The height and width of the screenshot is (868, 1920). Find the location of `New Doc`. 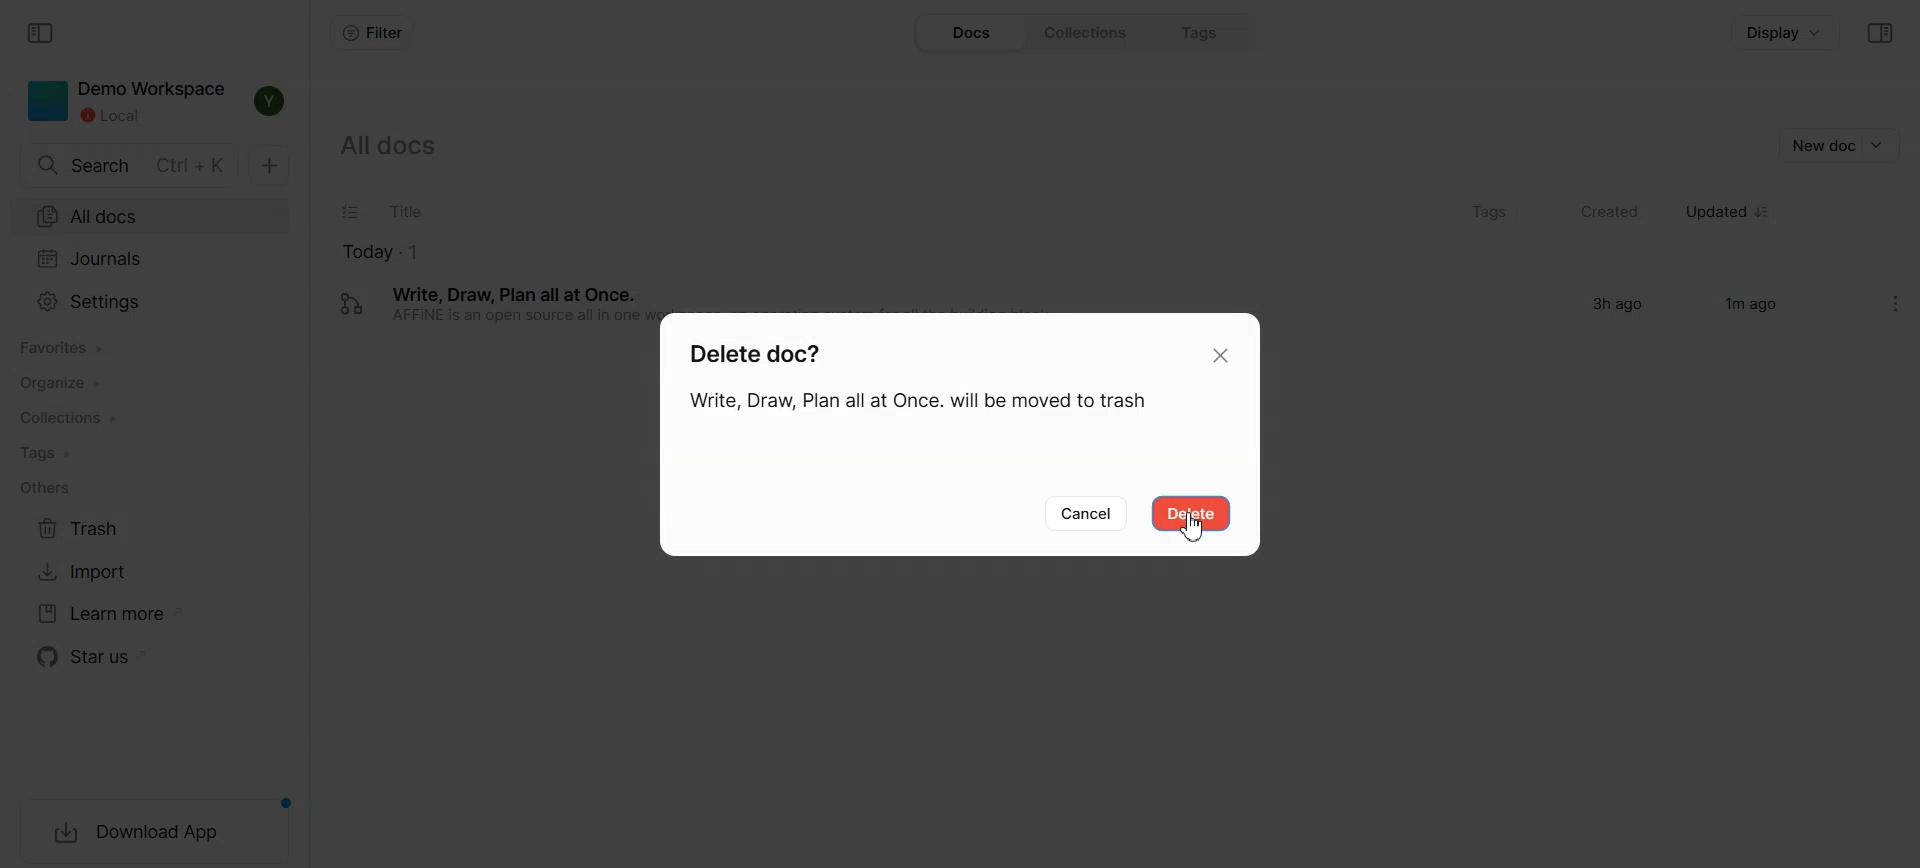

New Doc is located at coordinates (268, 166).